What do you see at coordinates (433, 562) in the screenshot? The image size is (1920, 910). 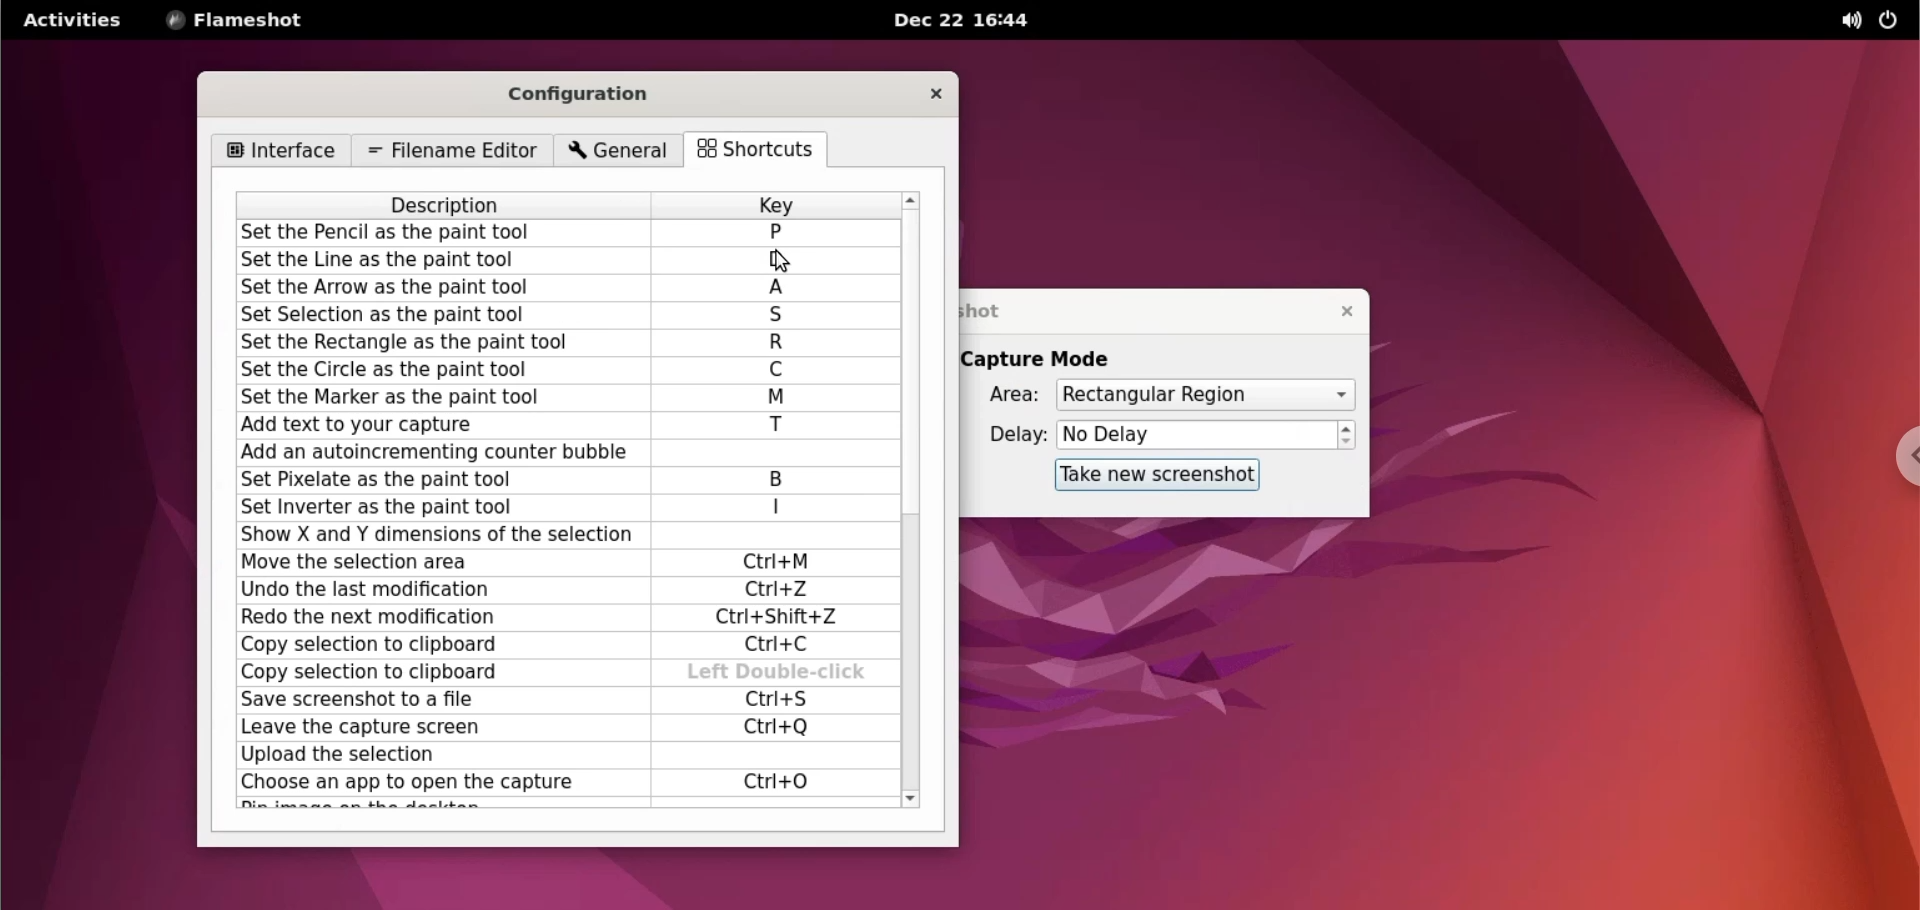 I see `move the selection area` at bounding box center [433, 562].